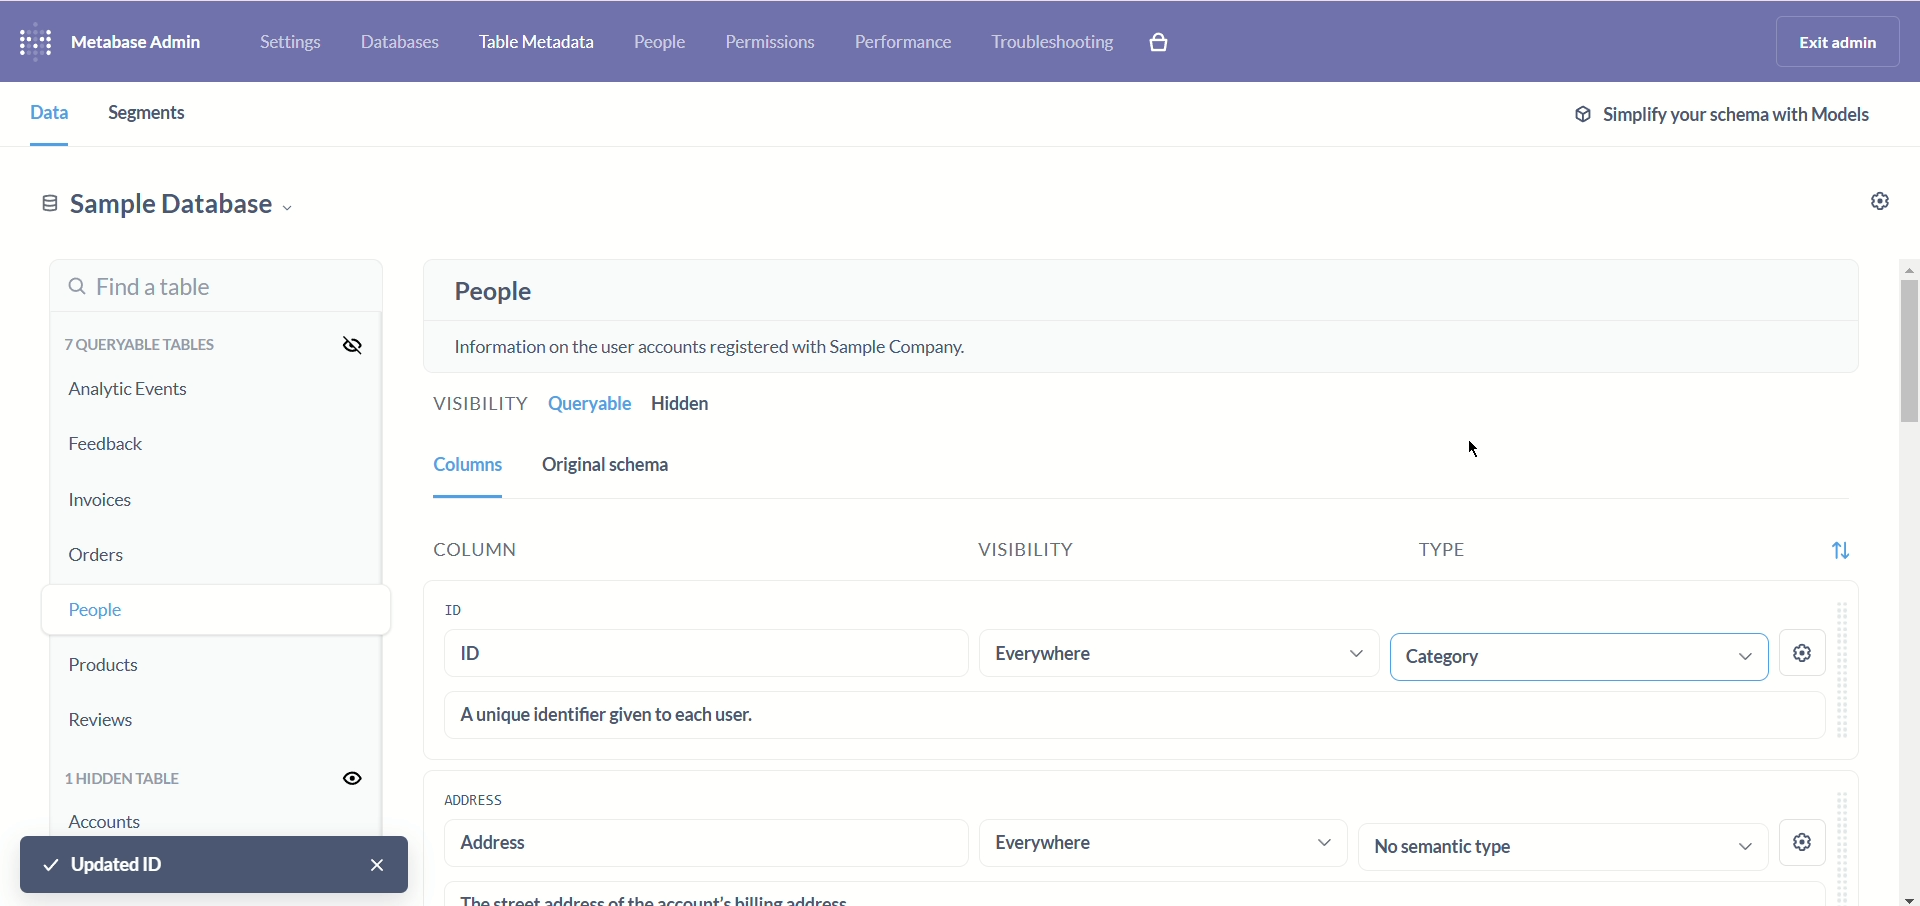 The width and height of the screenshot is (1920, 906). What do you see at coordinates (696, 844) in the screenshot?
I see `Address` at bounding box center [696, 844].